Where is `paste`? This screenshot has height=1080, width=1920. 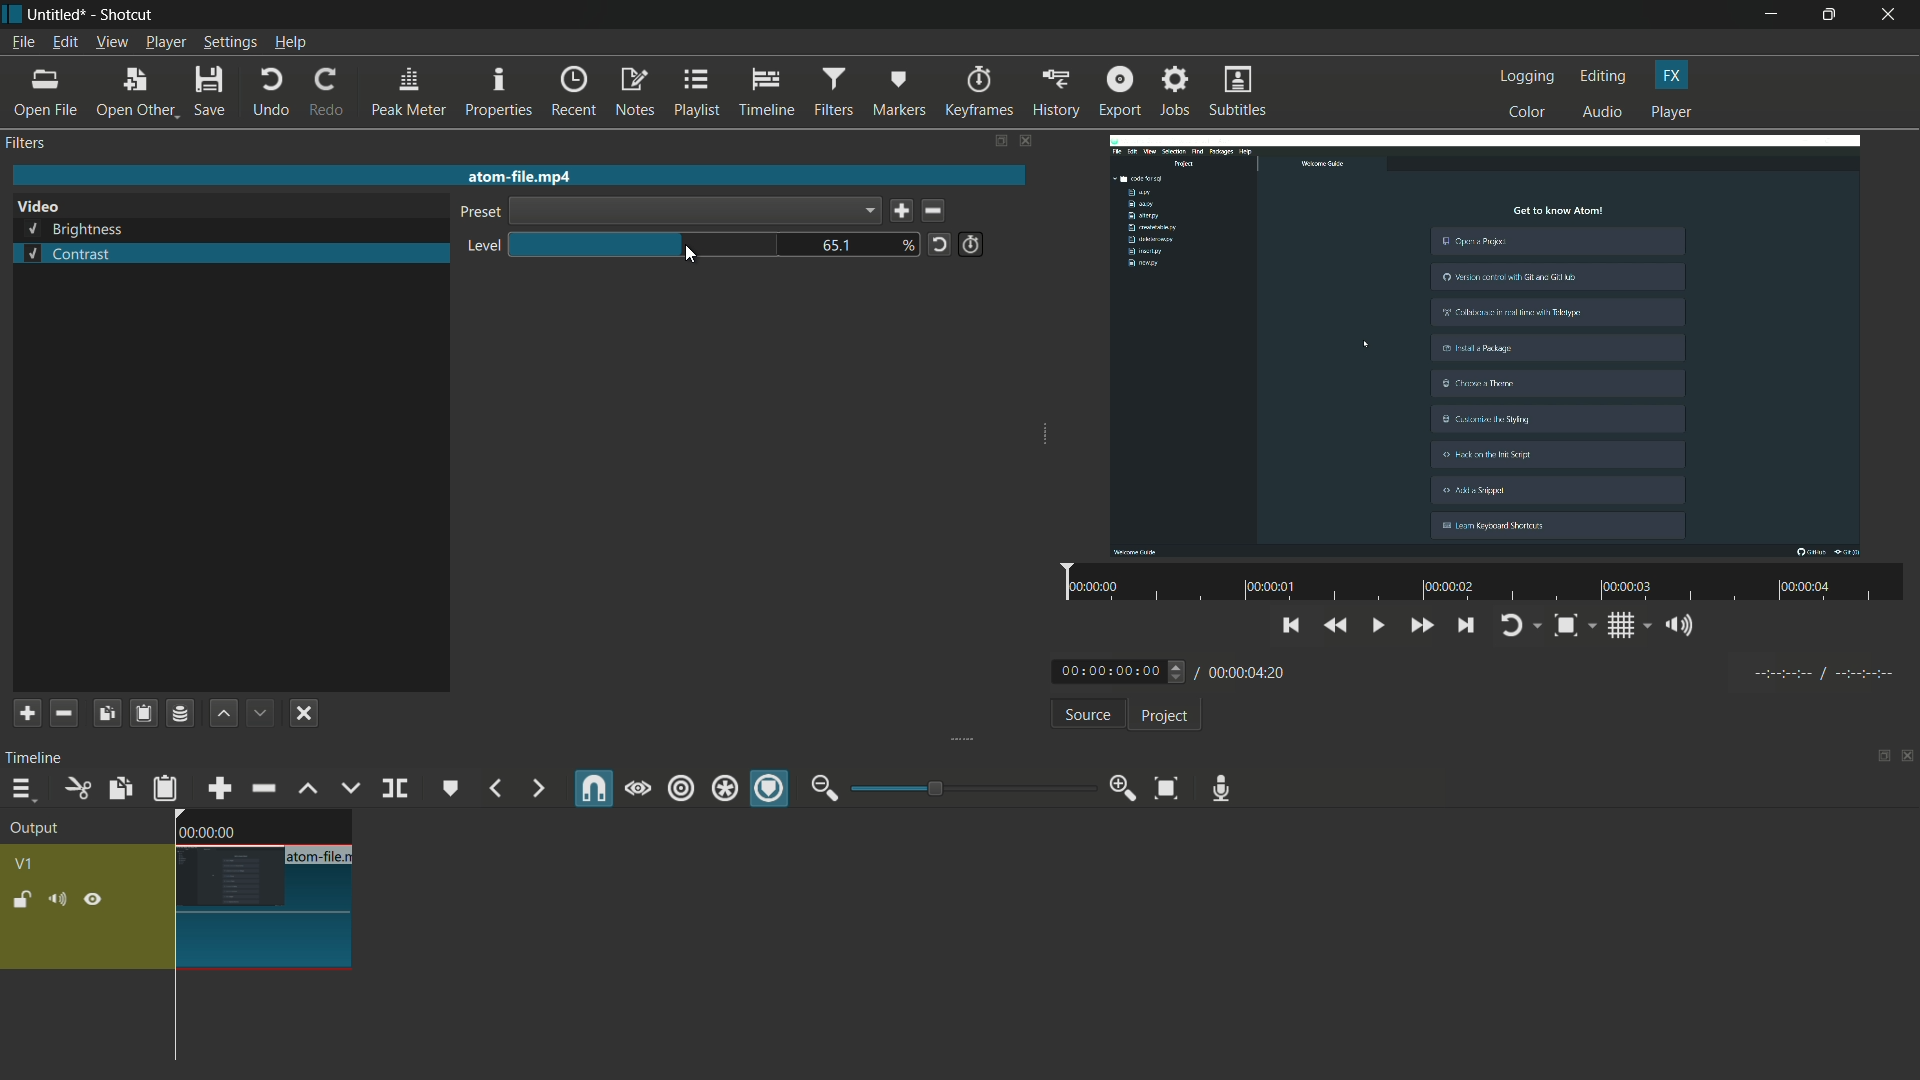 paste is located at coordinates (165, 788).